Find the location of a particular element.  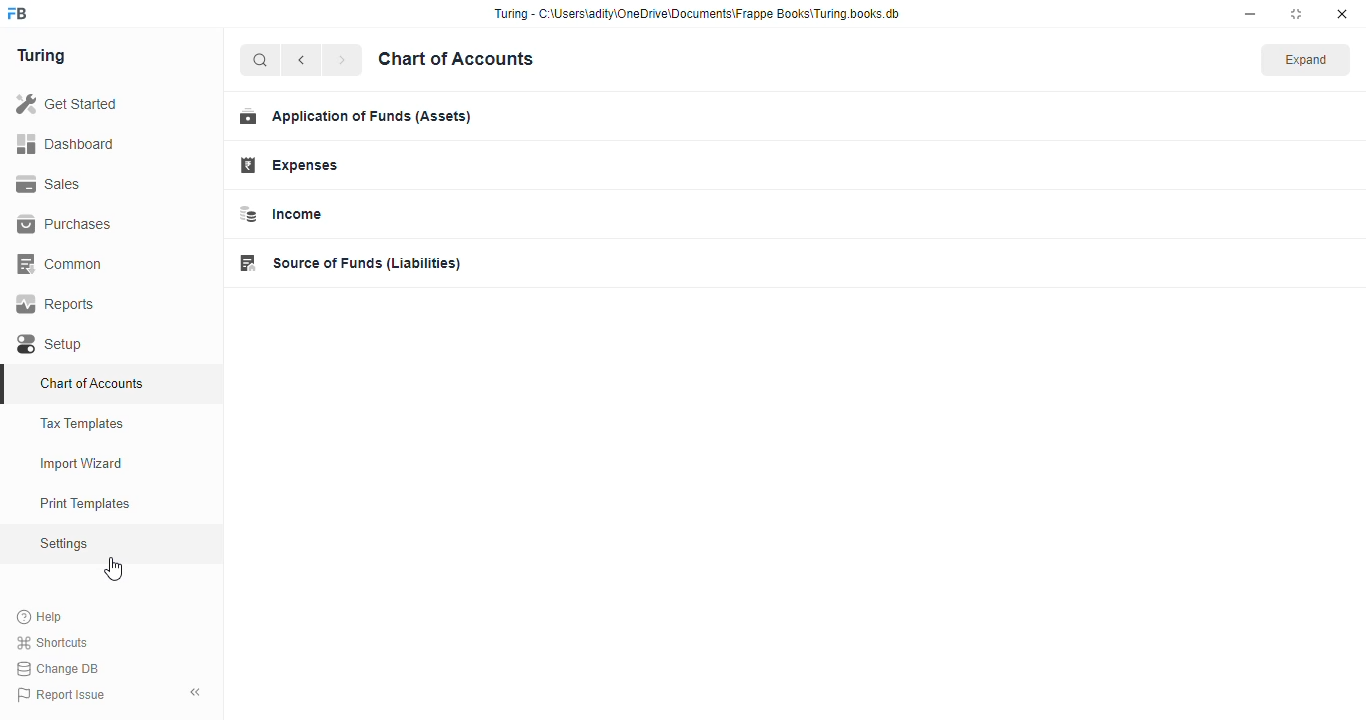

Import Wizard is located at coordinates (92, 463).